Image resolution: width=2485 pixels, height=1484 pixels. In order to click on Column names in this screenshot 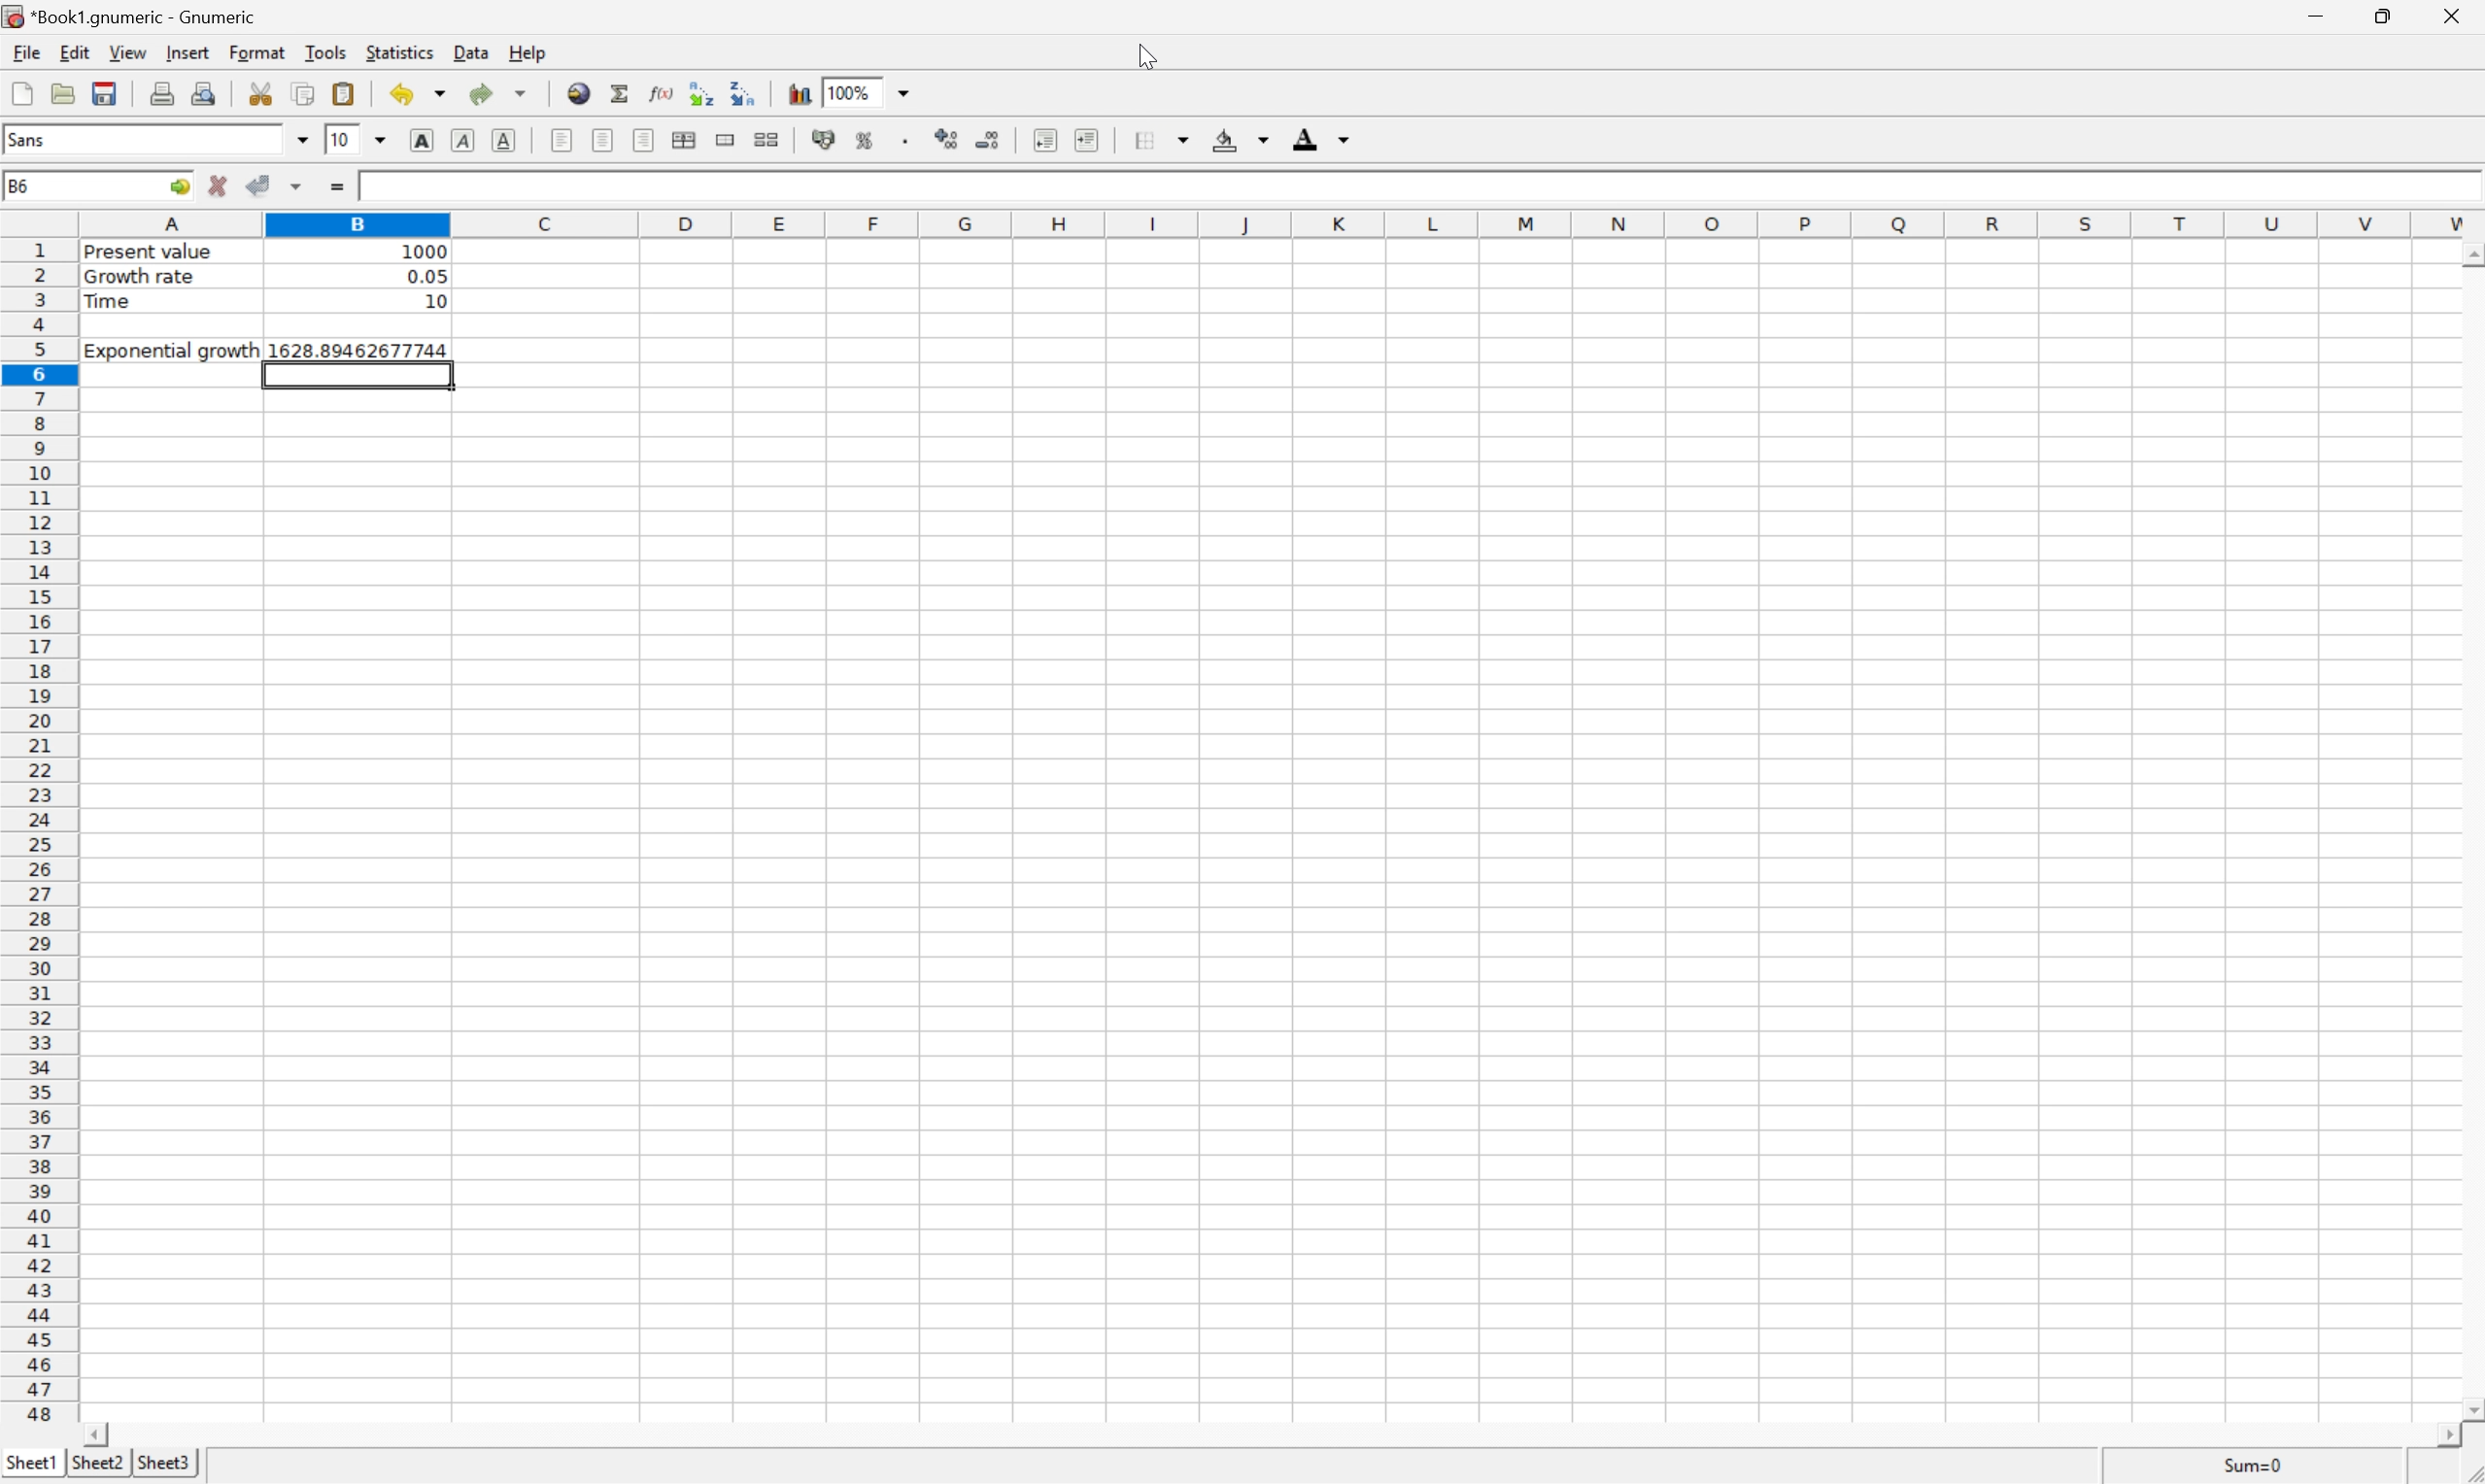, I will do `click(1282, 224)`.